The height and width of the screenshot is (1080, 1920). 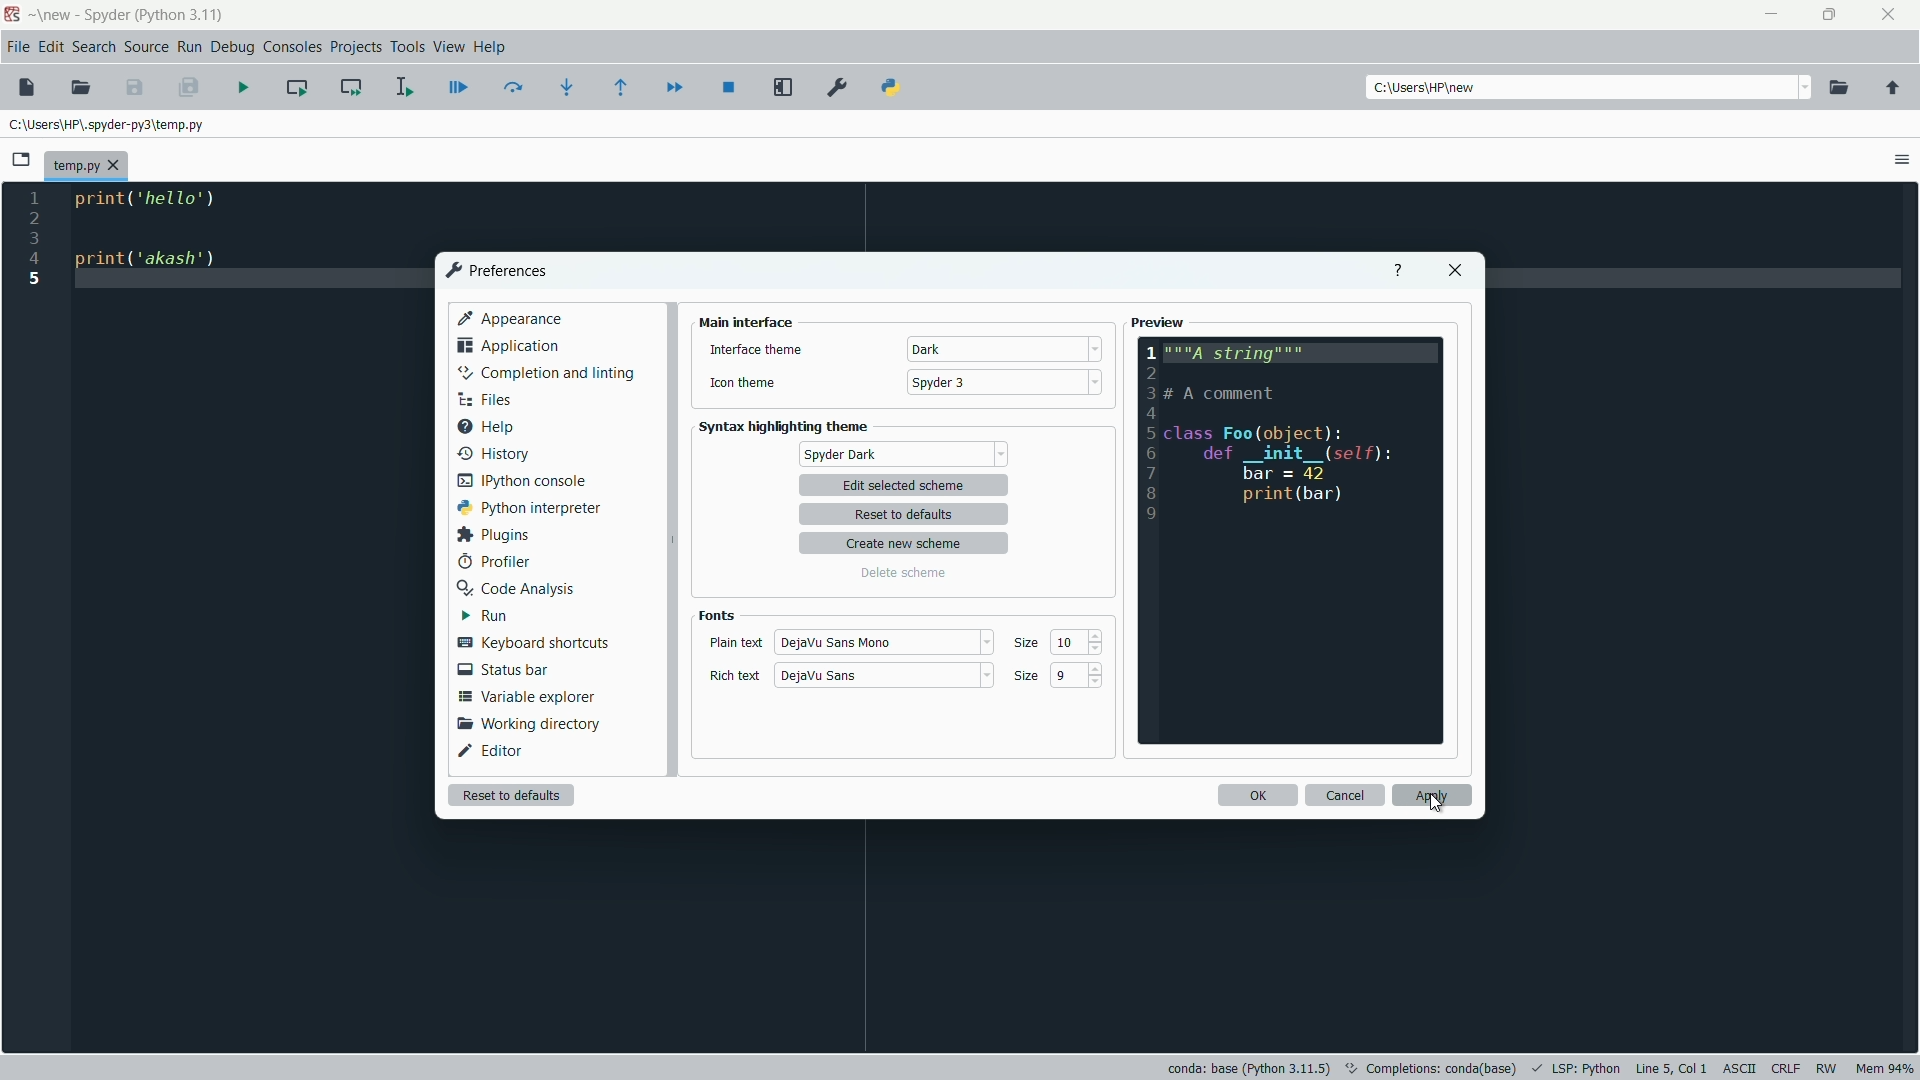 I want to click on line numbers, so click(x=34, y=239).